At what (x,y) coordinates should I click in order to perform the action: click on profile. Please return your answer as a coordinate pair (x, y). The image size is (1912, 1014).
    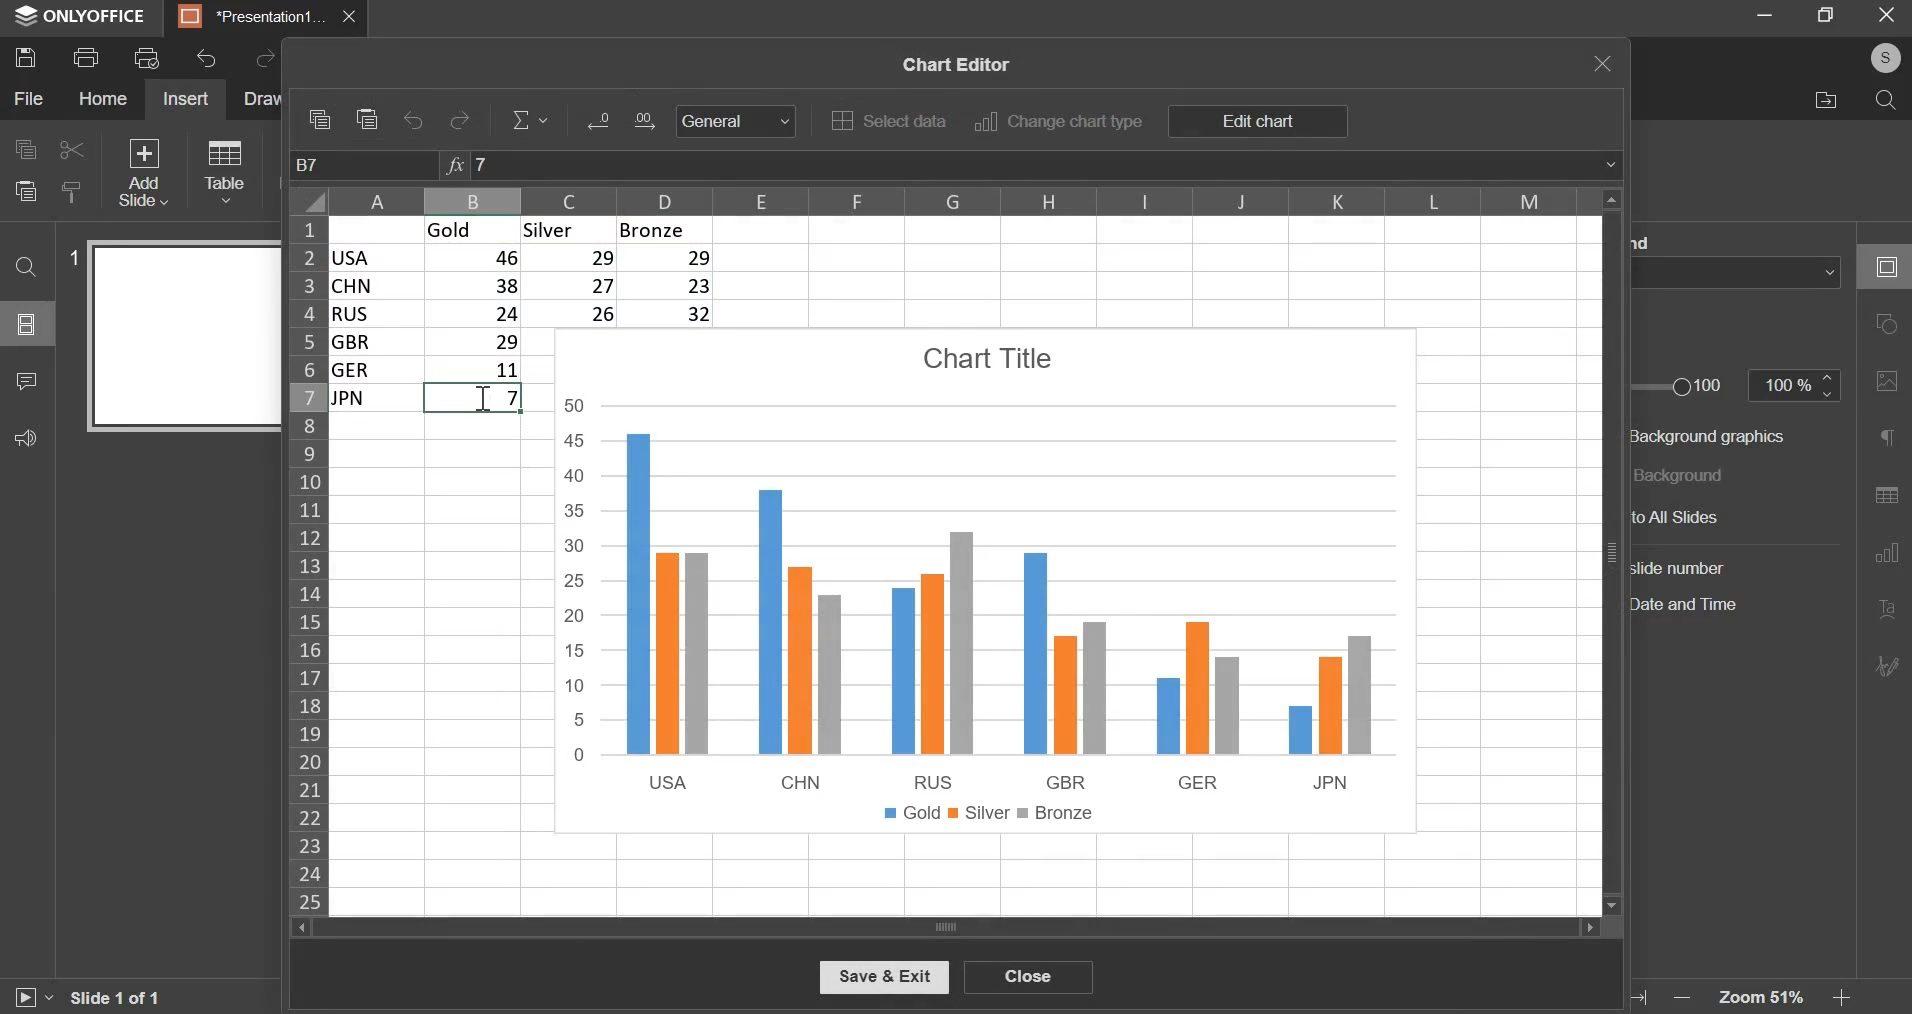
    Looking at the image, I should click on (1884, 56).